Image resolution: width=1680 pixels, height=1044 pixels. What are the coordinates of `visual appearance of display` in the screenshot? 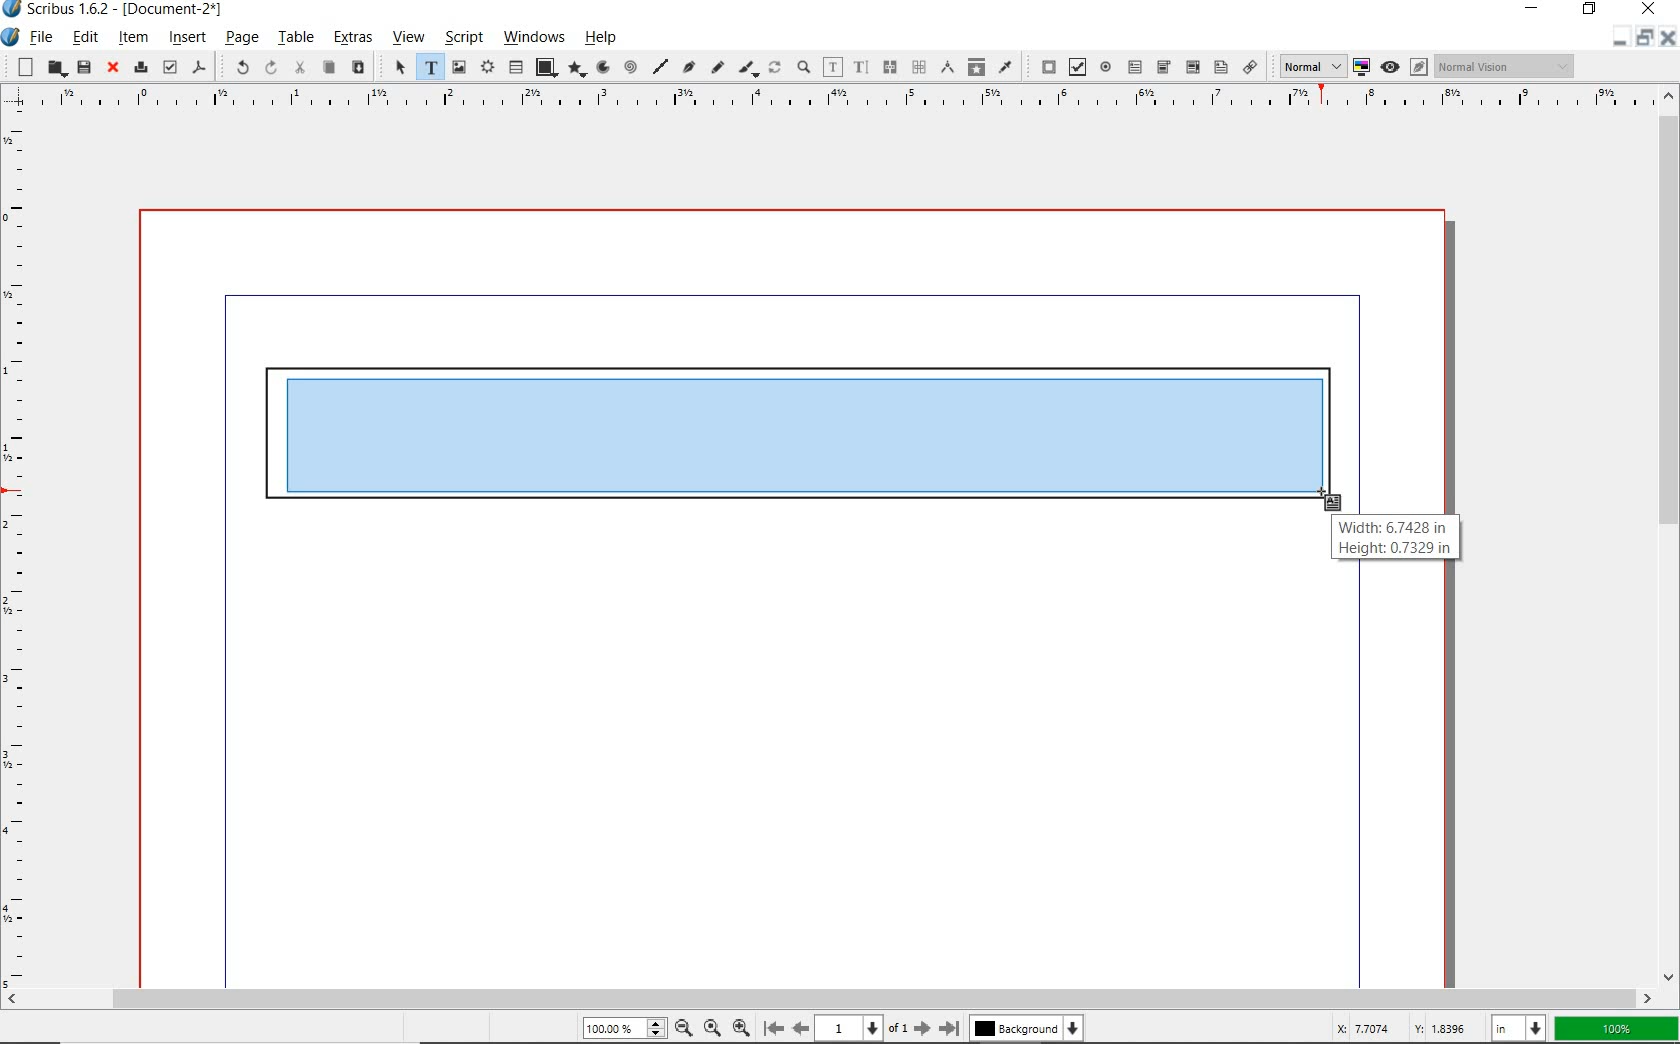 It's located at (1508, 65).